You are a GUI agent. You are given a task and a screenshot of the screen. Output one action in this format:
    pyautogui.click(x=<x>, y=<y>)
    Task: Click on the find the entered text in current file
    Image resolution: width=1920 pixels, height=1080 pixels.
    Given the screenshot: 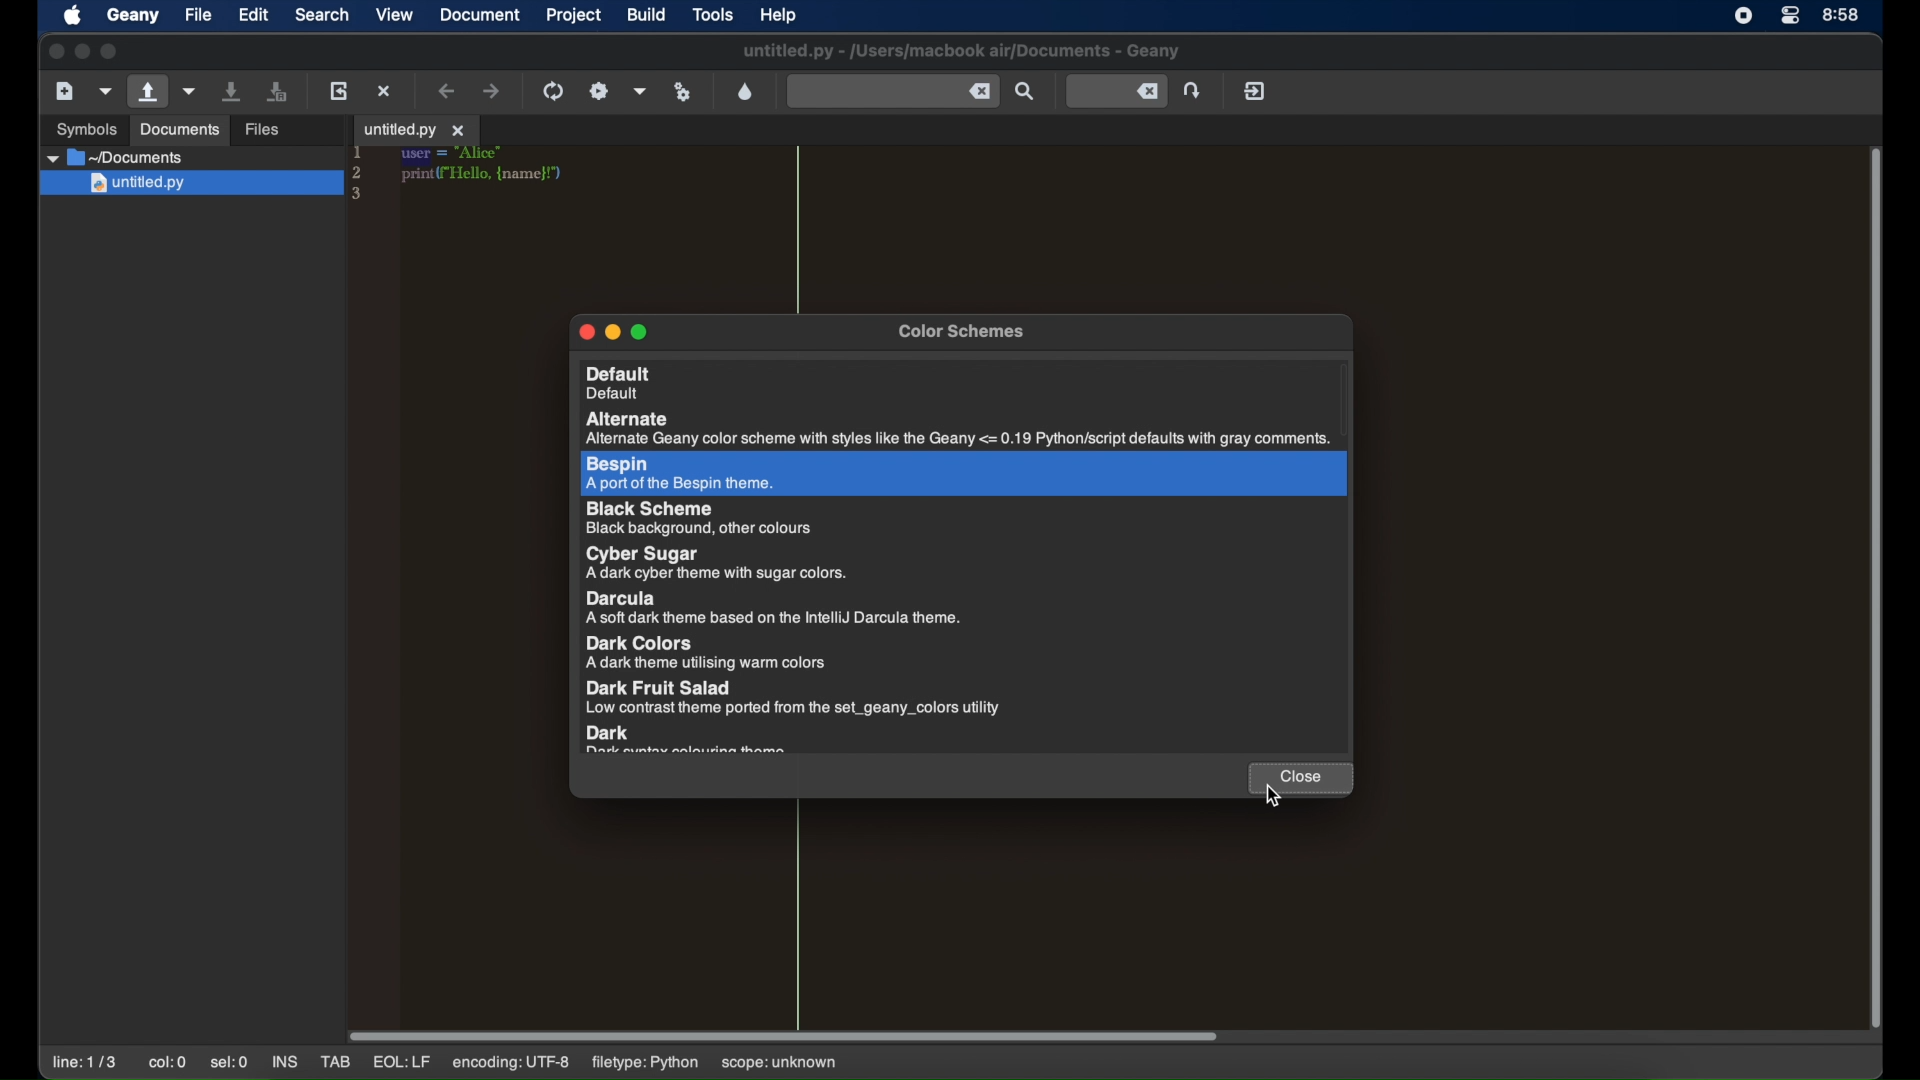 What is the action you would take?
    pyautogui.click(x=892, y=90)
    